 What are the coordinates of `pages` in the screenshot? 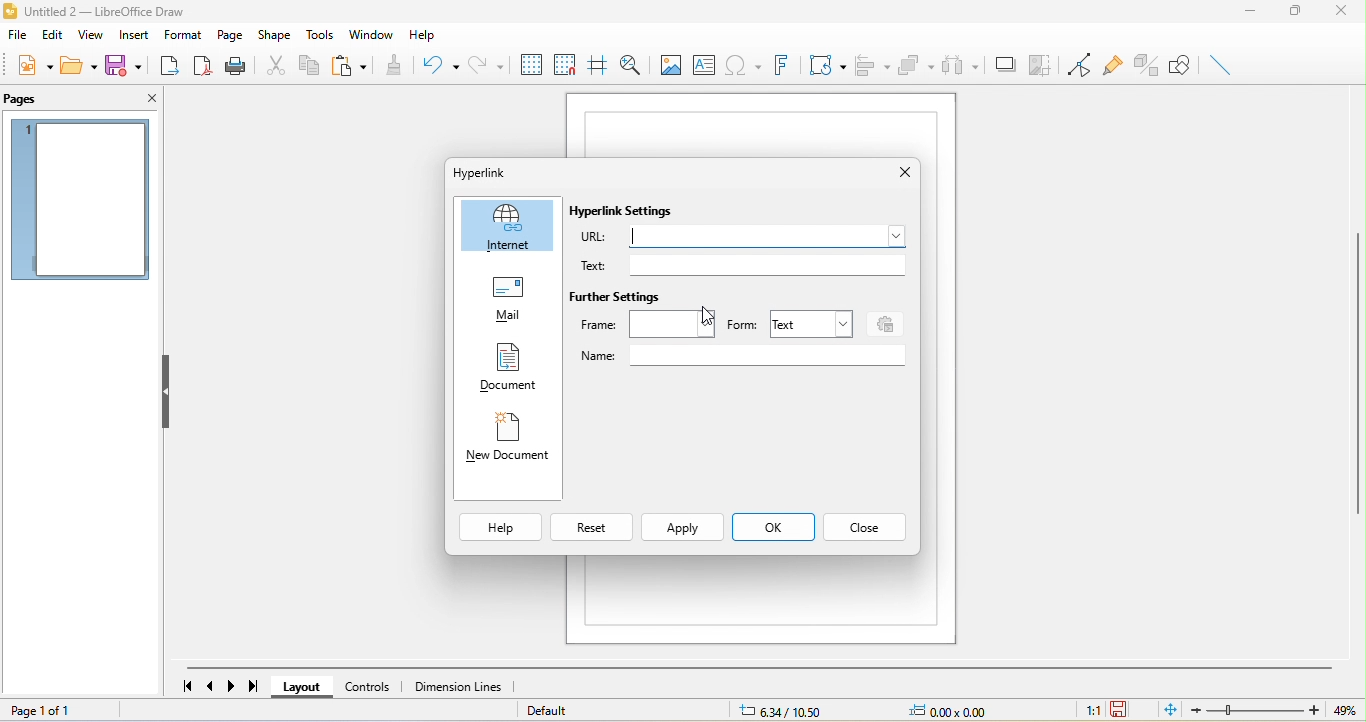 It's located at (45, 100).